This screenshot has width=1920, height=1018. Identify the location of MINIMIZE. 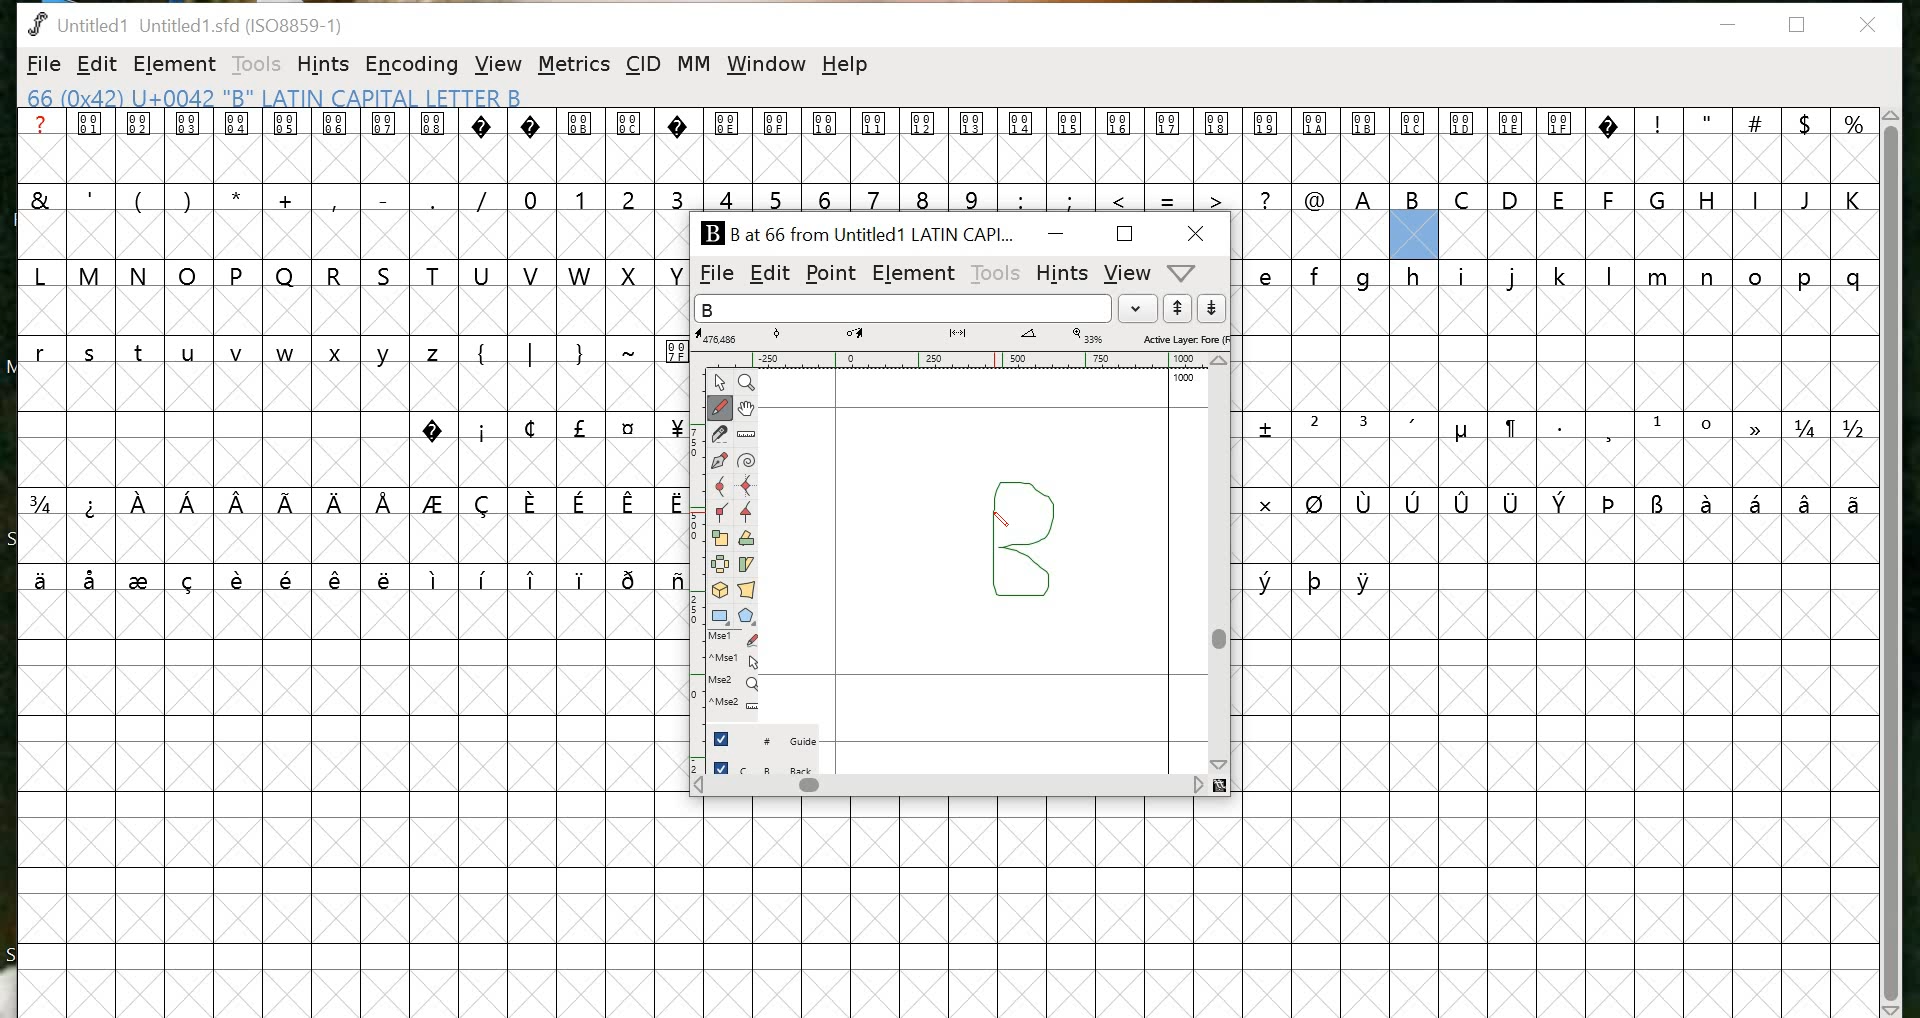
(1058, 233).